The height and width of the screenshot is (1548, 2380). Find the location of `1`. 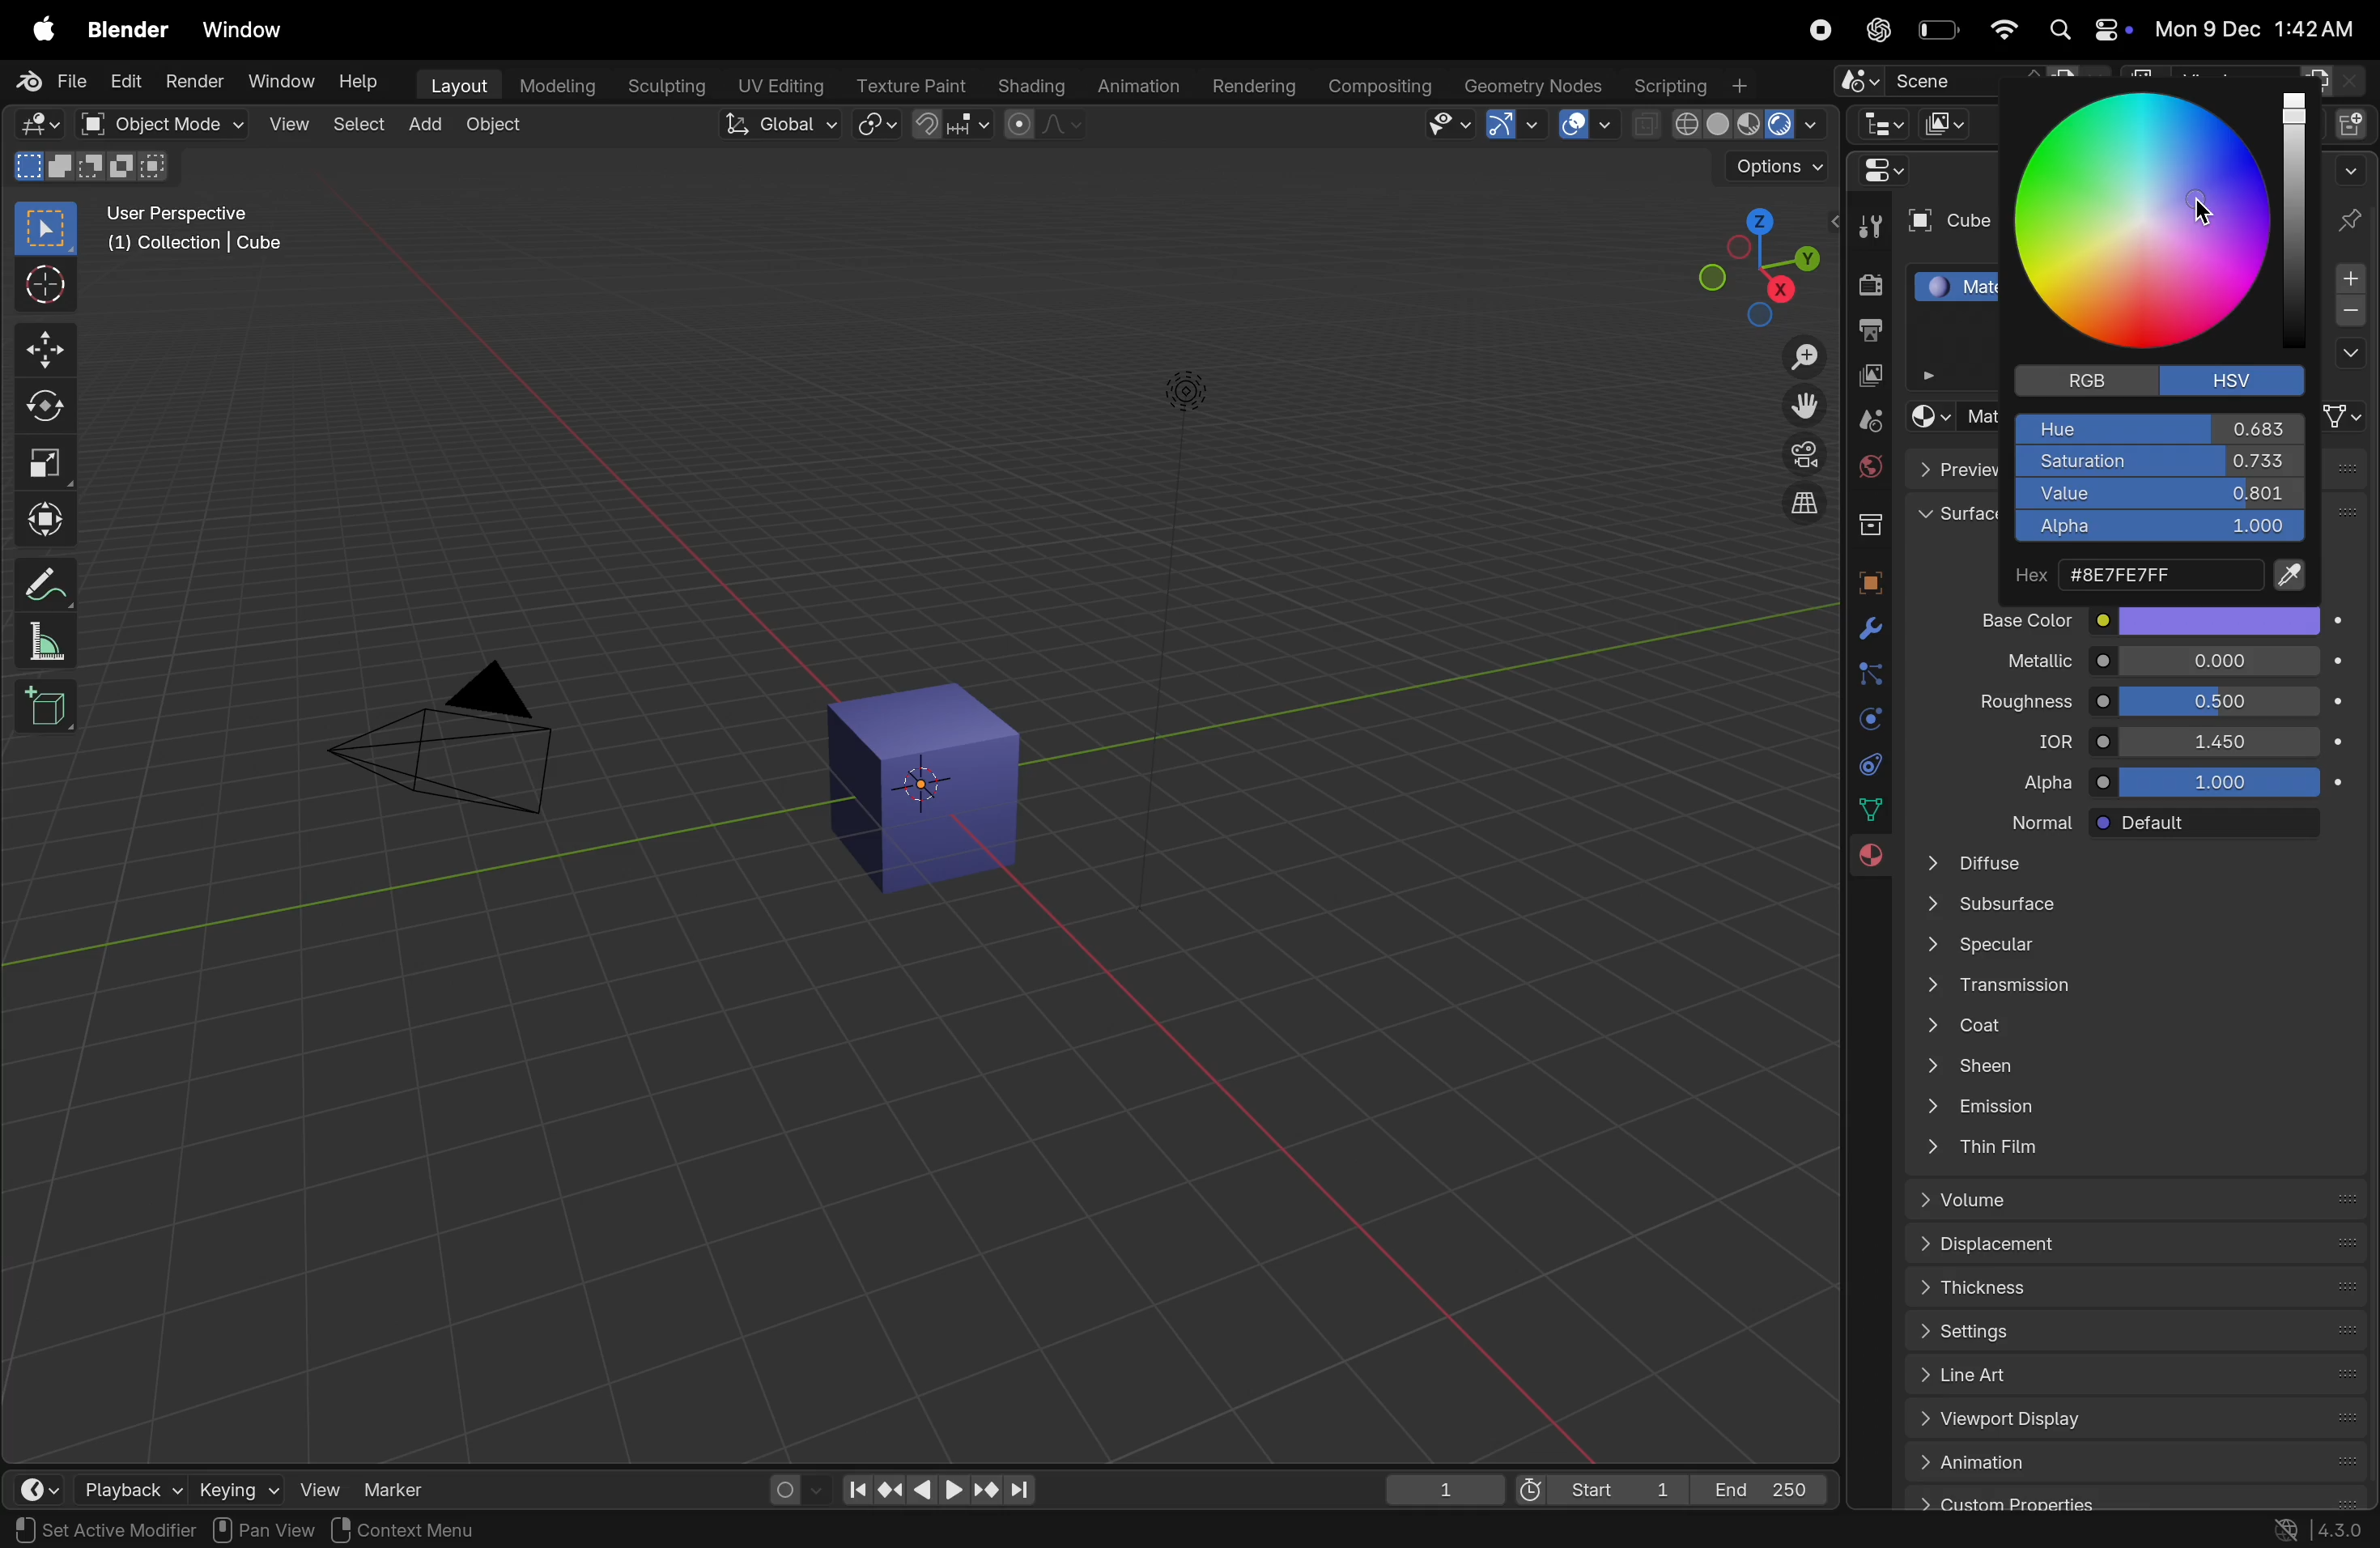

1 is located at coordinates (1445, 1491).